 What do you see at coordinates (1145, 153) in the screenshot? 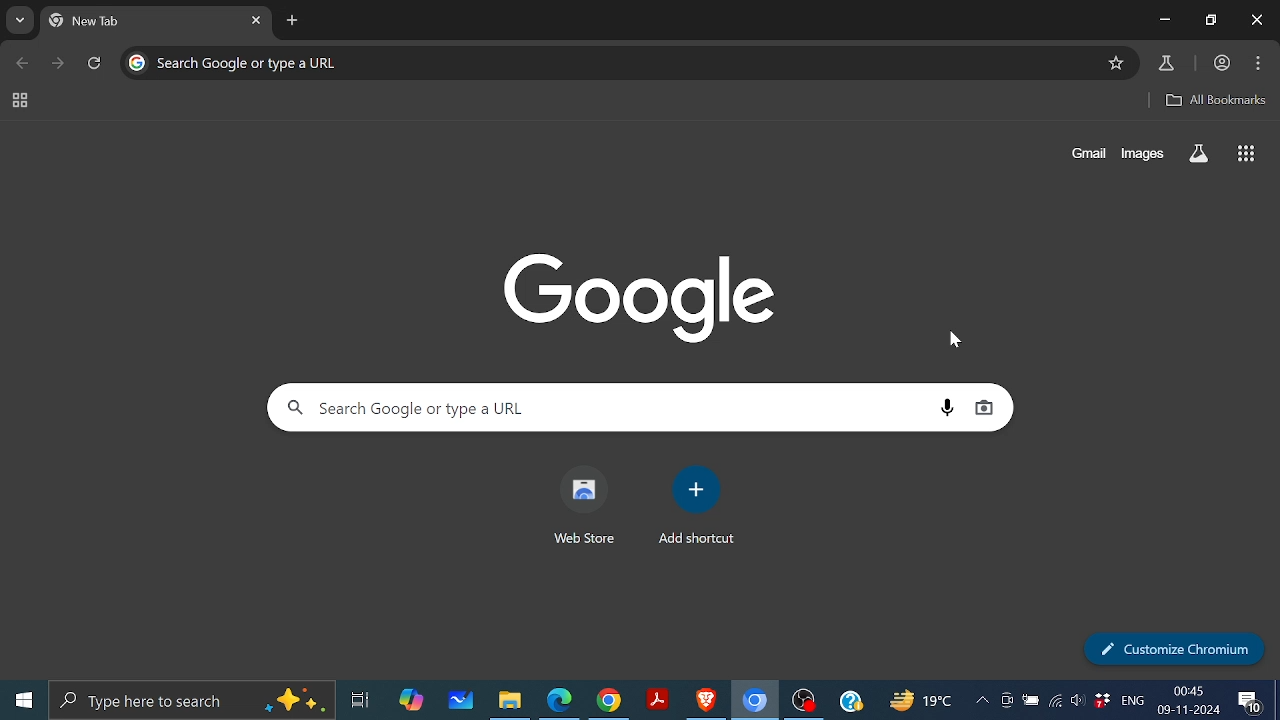
I see `Images` at bounding box center [1145, 153].